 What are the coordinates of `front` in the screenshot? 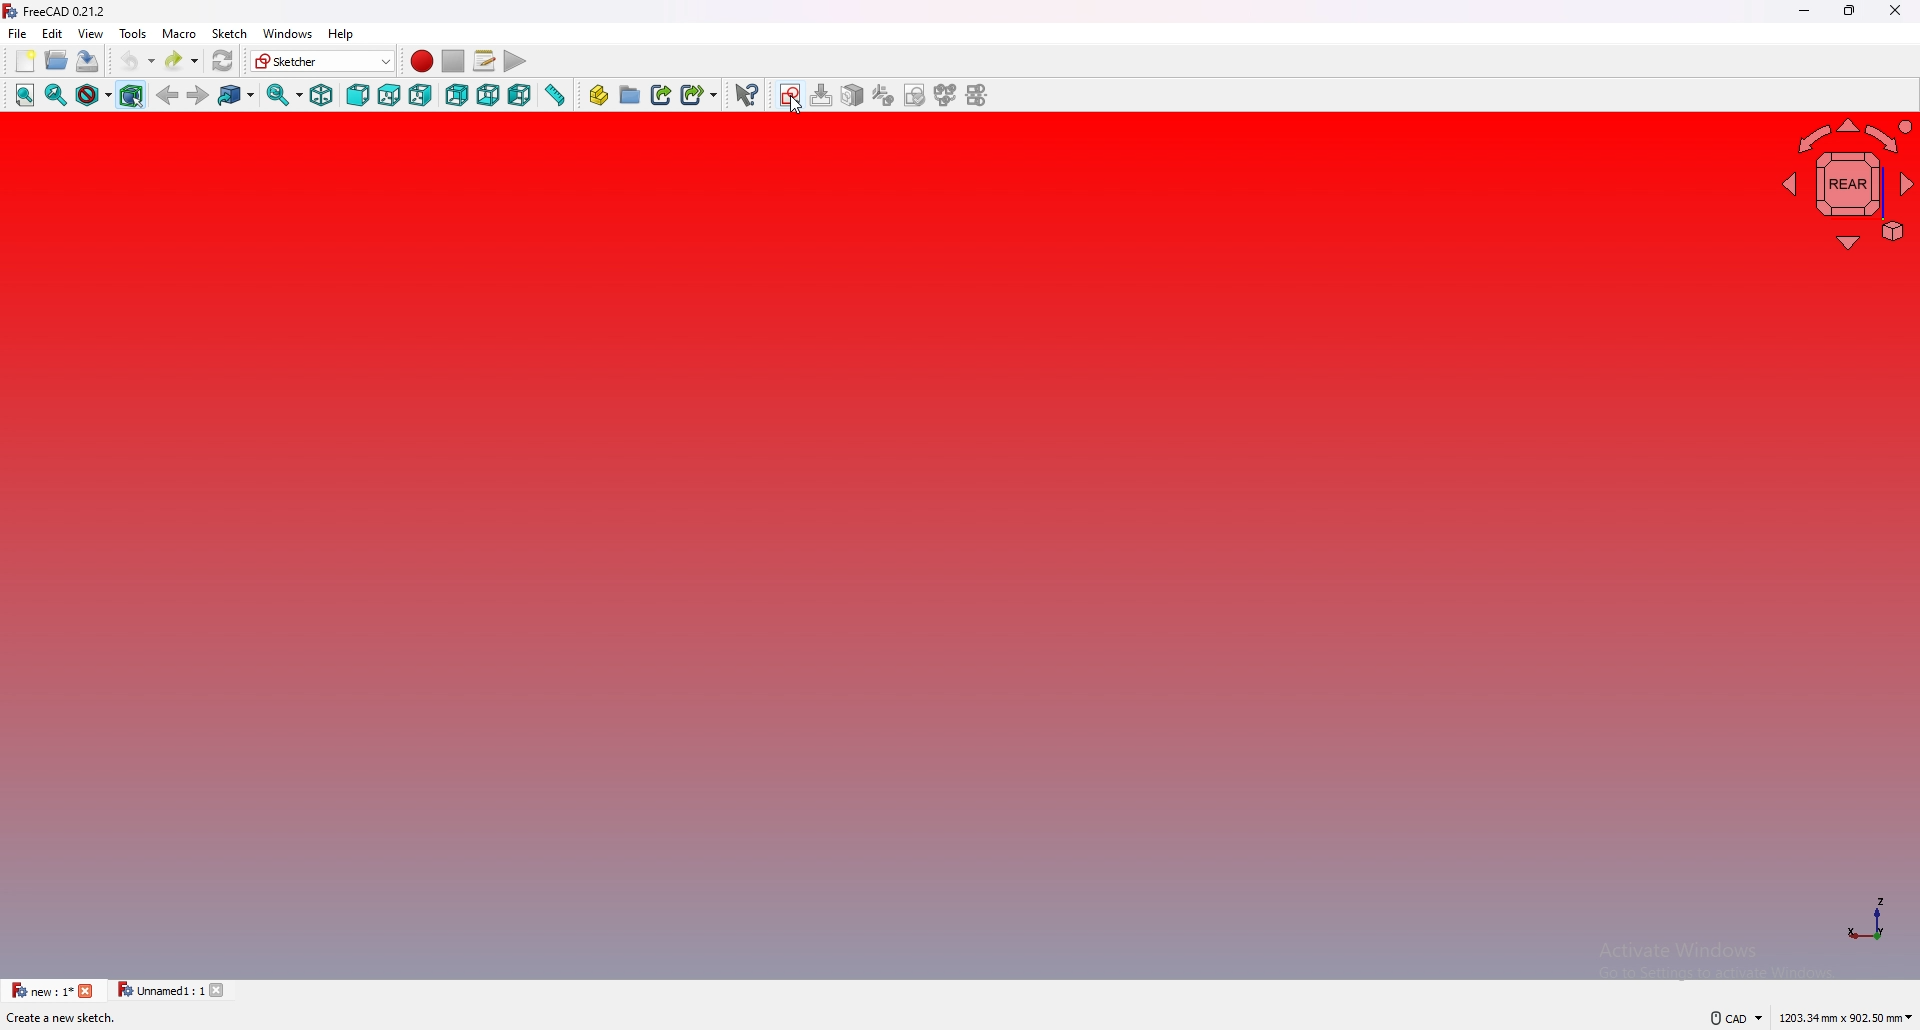 It's located at (356, 96).